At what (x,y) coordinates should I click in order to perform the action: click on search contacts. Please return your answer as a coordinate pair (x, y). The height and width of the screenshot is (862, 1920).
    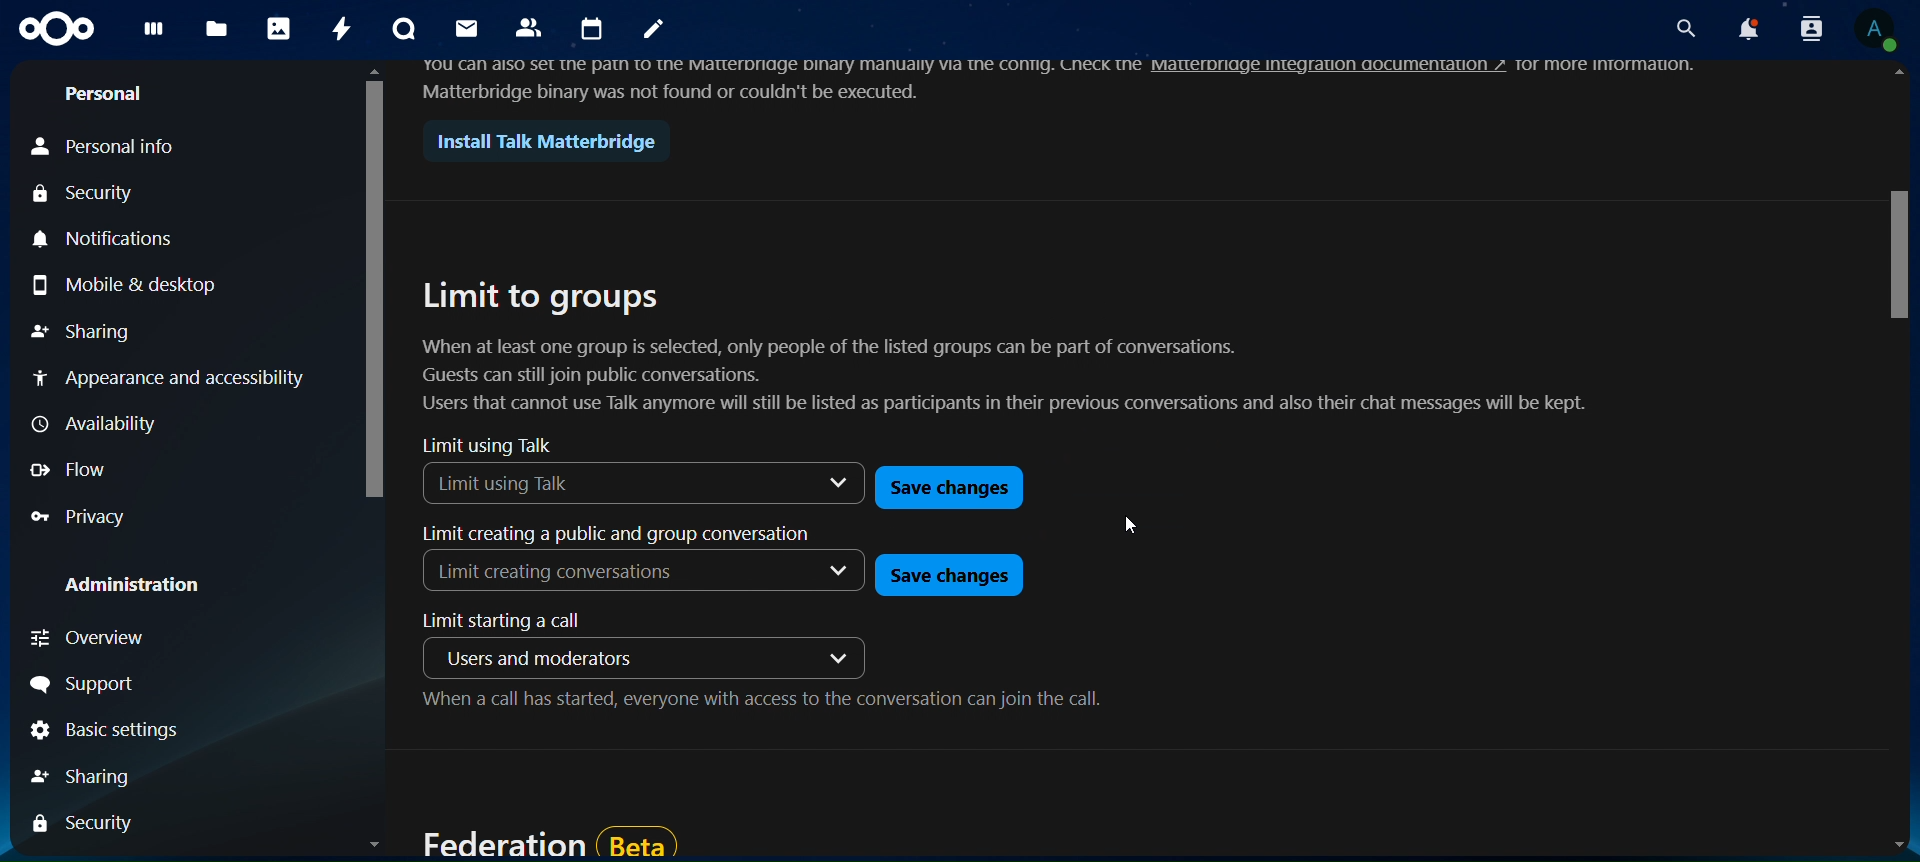
    Looking at the image, I should click on (1805, 28).